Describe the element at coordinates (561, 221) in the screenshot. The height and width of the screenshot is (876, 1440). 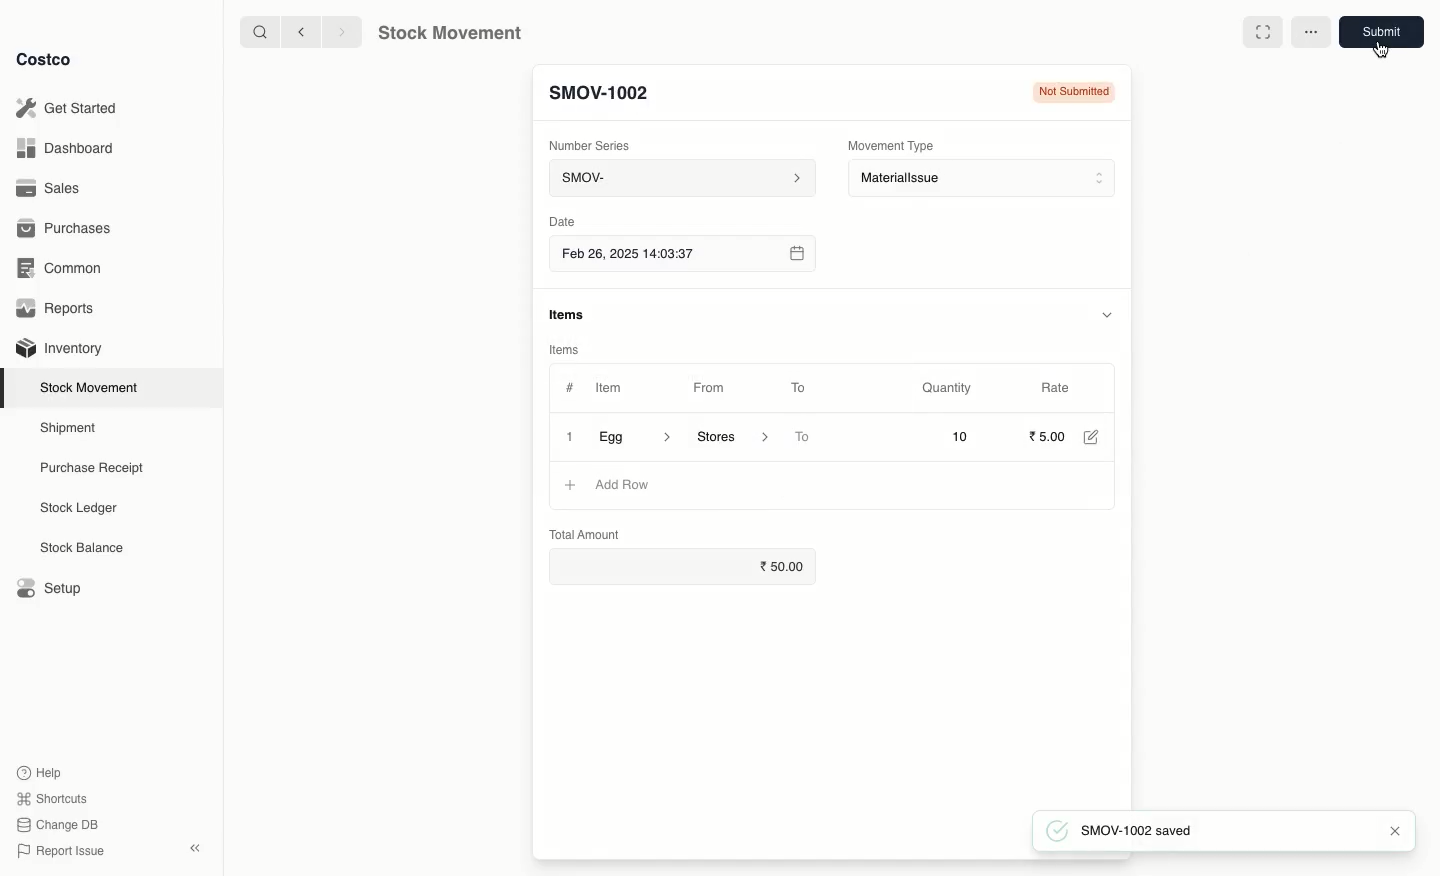
I see `Date` at that location.